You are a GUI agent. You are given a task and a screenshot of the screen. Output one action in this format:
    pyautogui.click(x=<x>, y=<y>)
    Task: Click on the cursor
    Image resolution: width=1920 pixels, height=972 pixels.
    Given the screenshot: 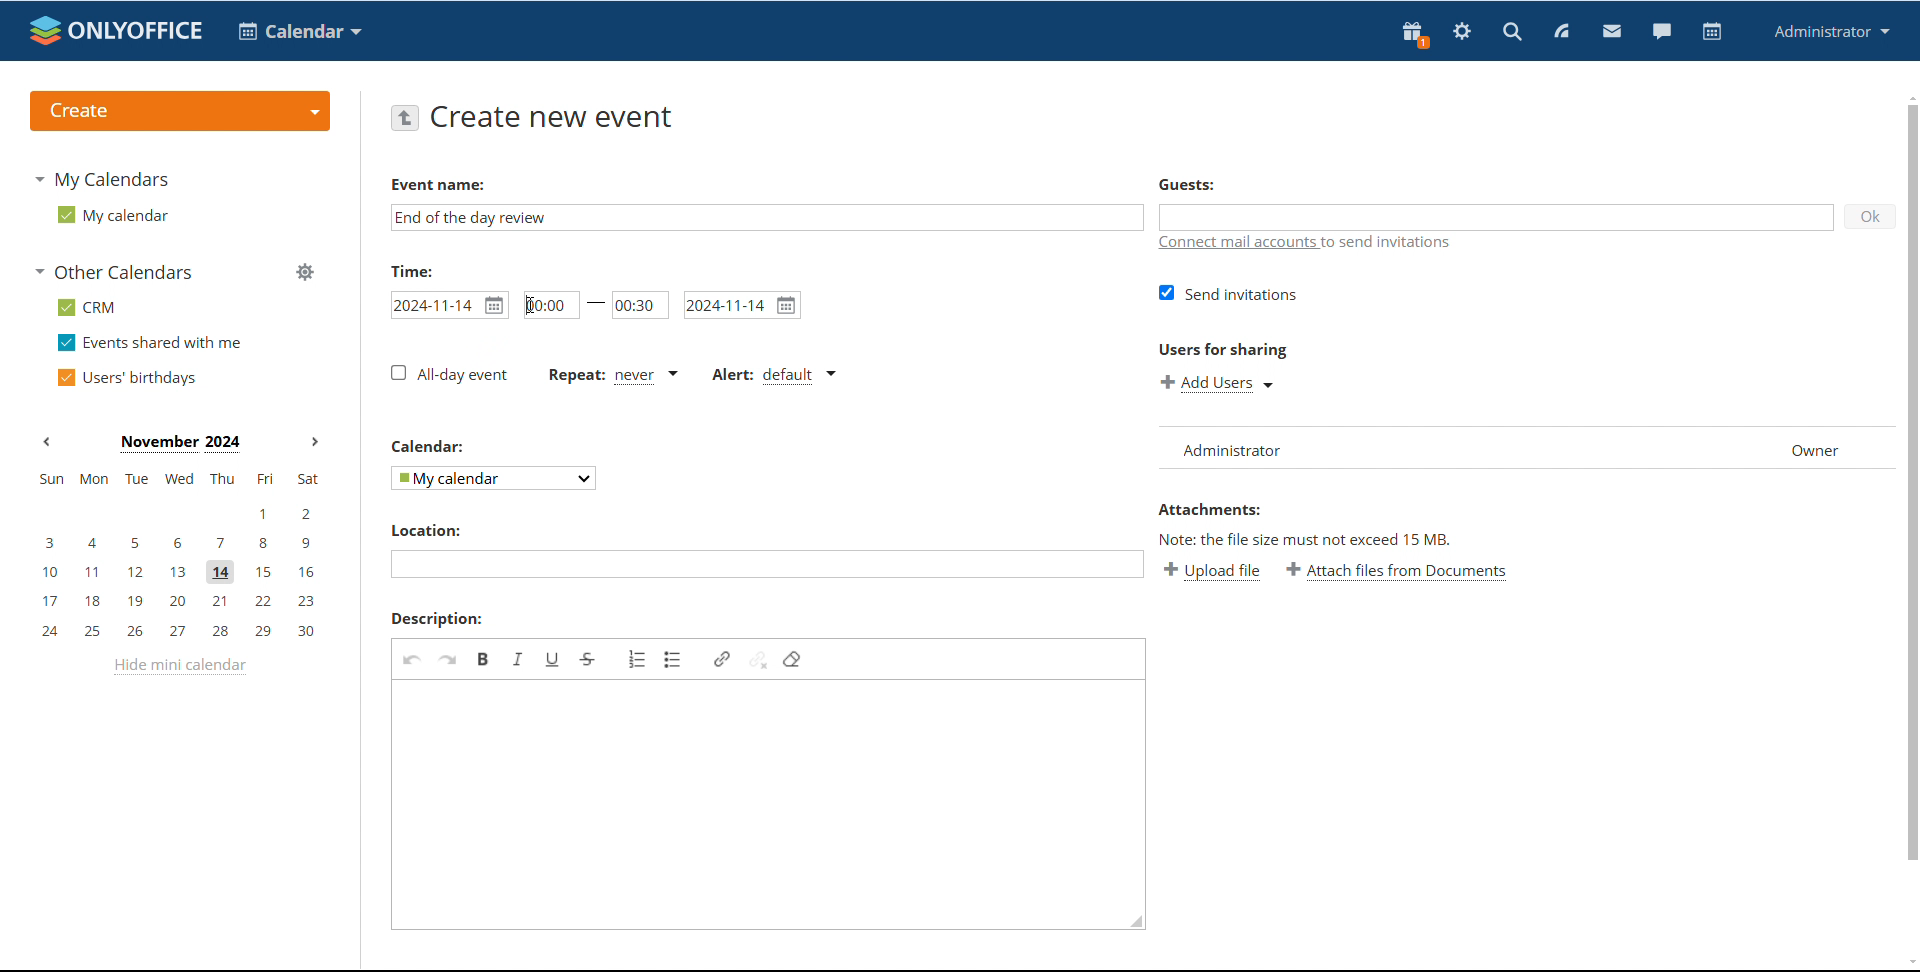 What is the action you would take?
    pyautogui.click(x=533, y=305)
    